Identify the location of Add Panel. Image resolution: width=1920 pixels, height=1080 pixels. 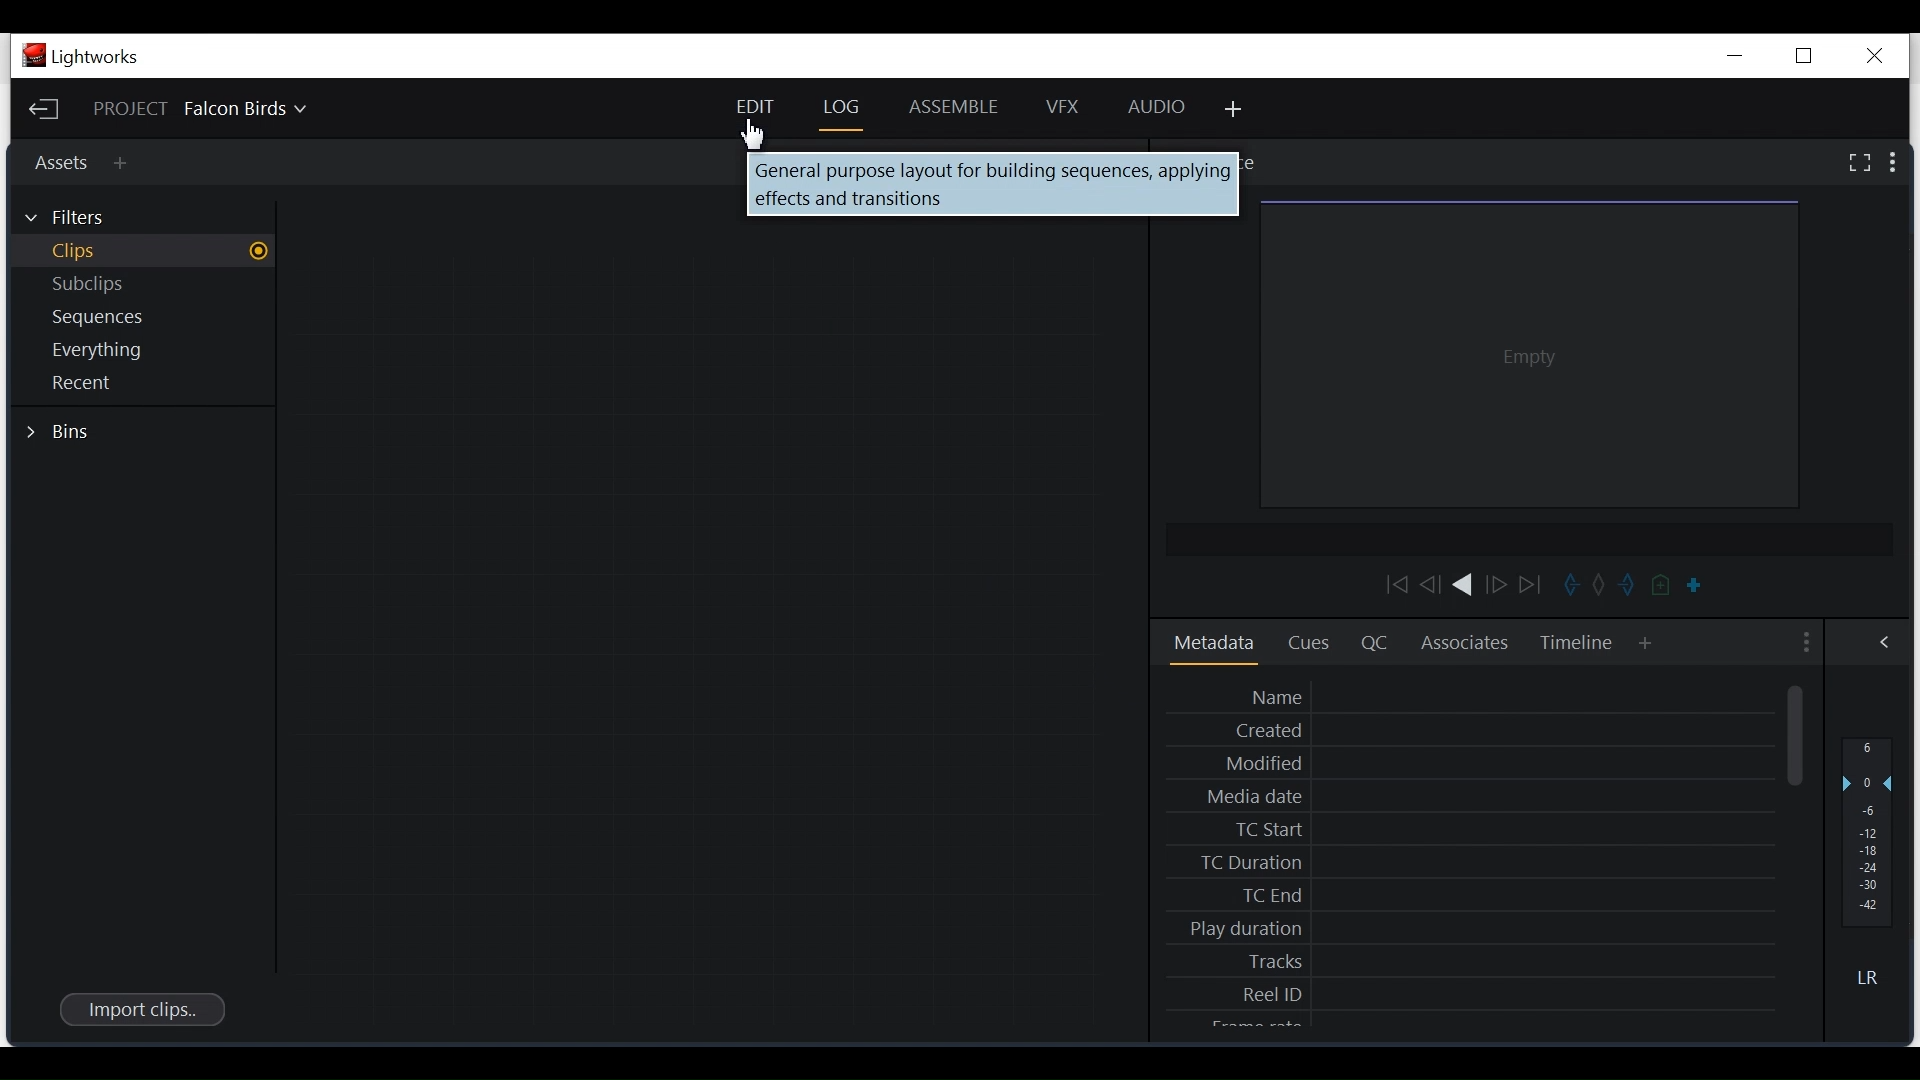
(1646, 642).